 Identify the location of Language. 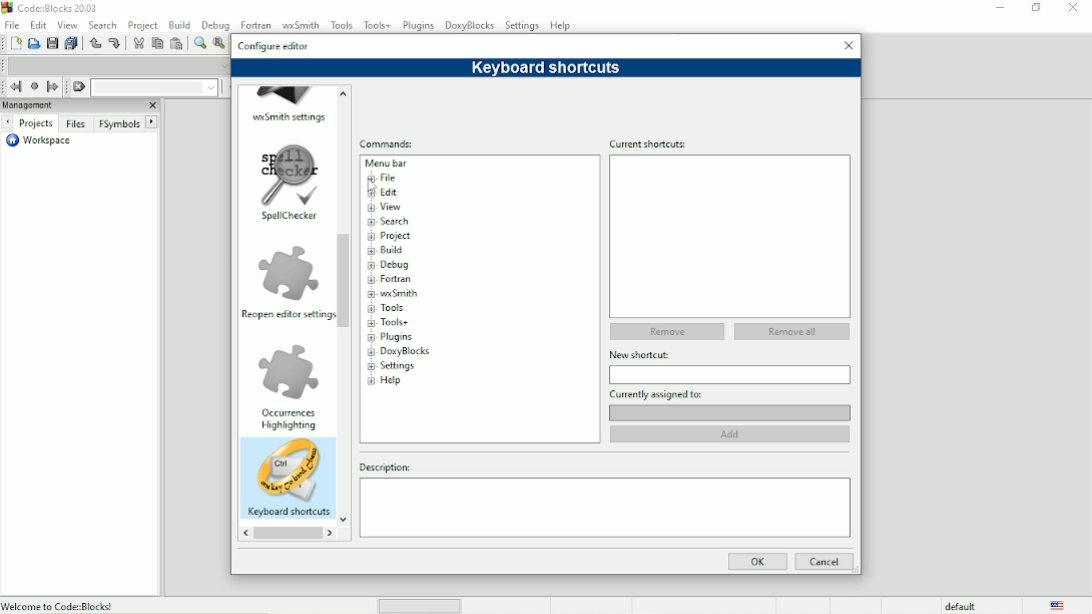
(1059, 605).